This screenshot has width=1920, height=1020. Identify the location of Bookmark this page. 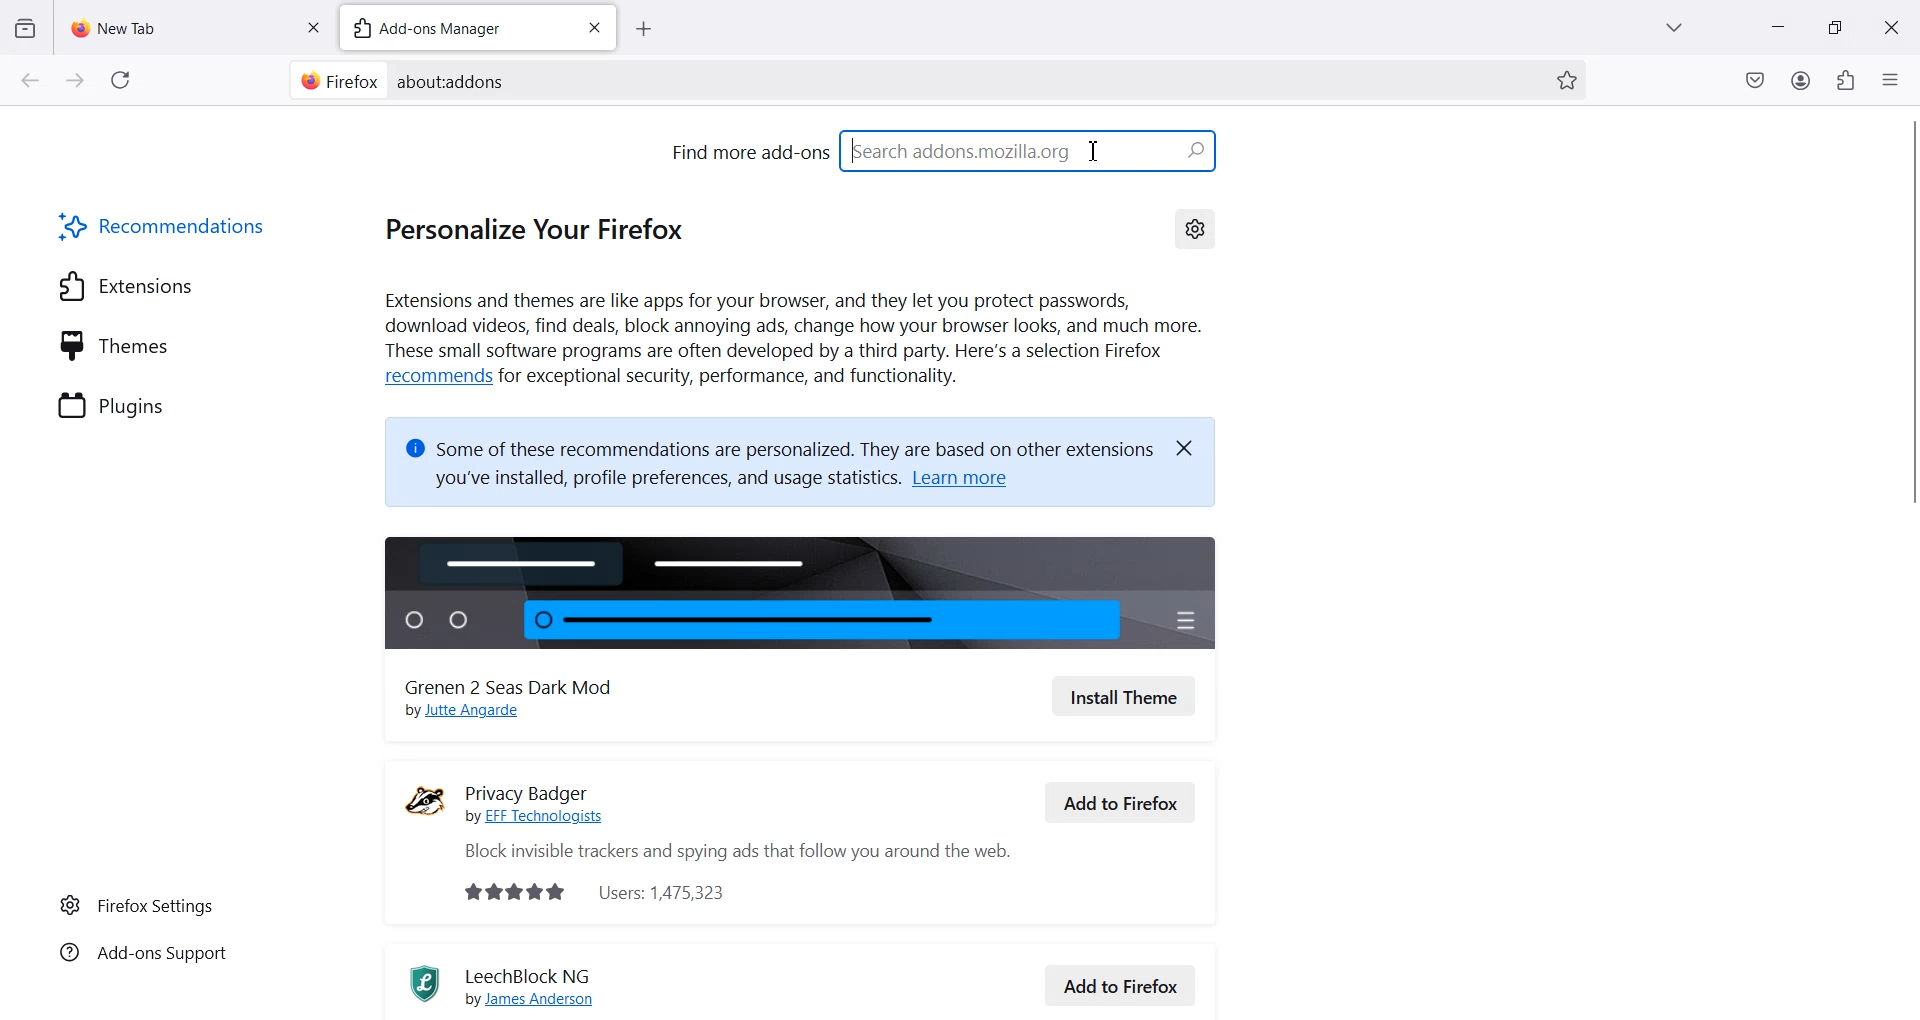
(1566, 80).